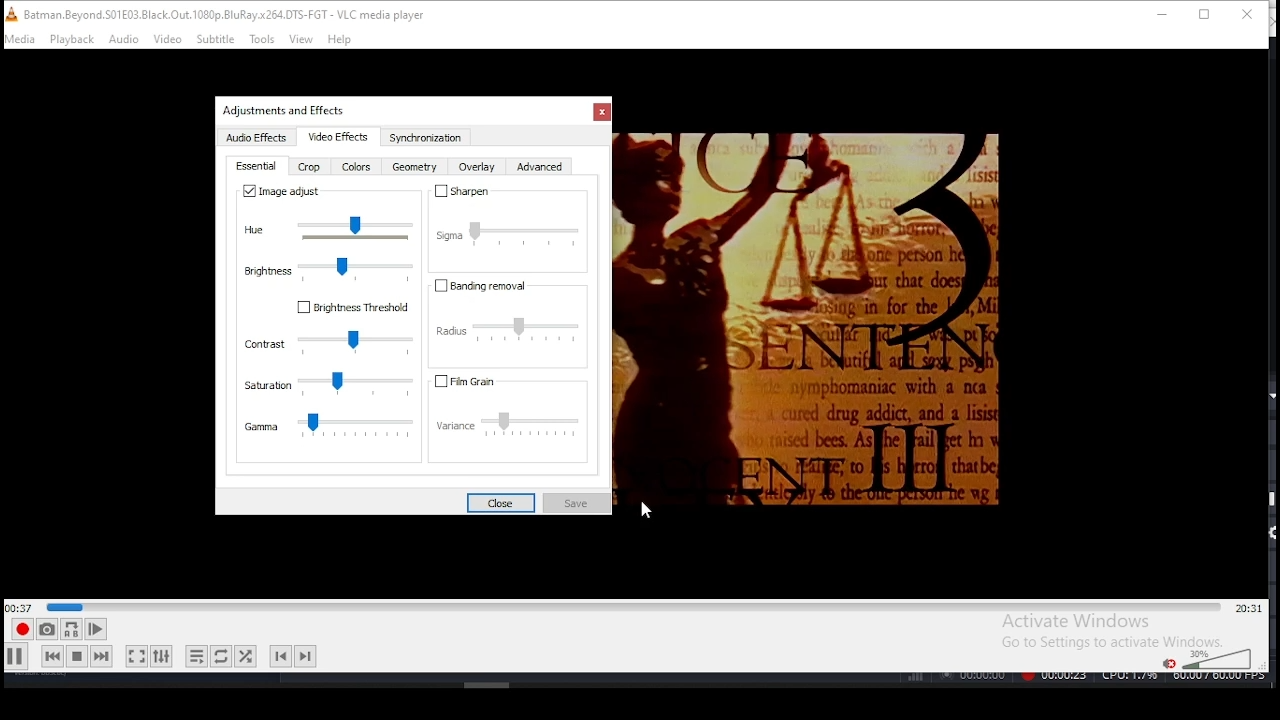  I want to click on variance settings slider, so click(515, 428).